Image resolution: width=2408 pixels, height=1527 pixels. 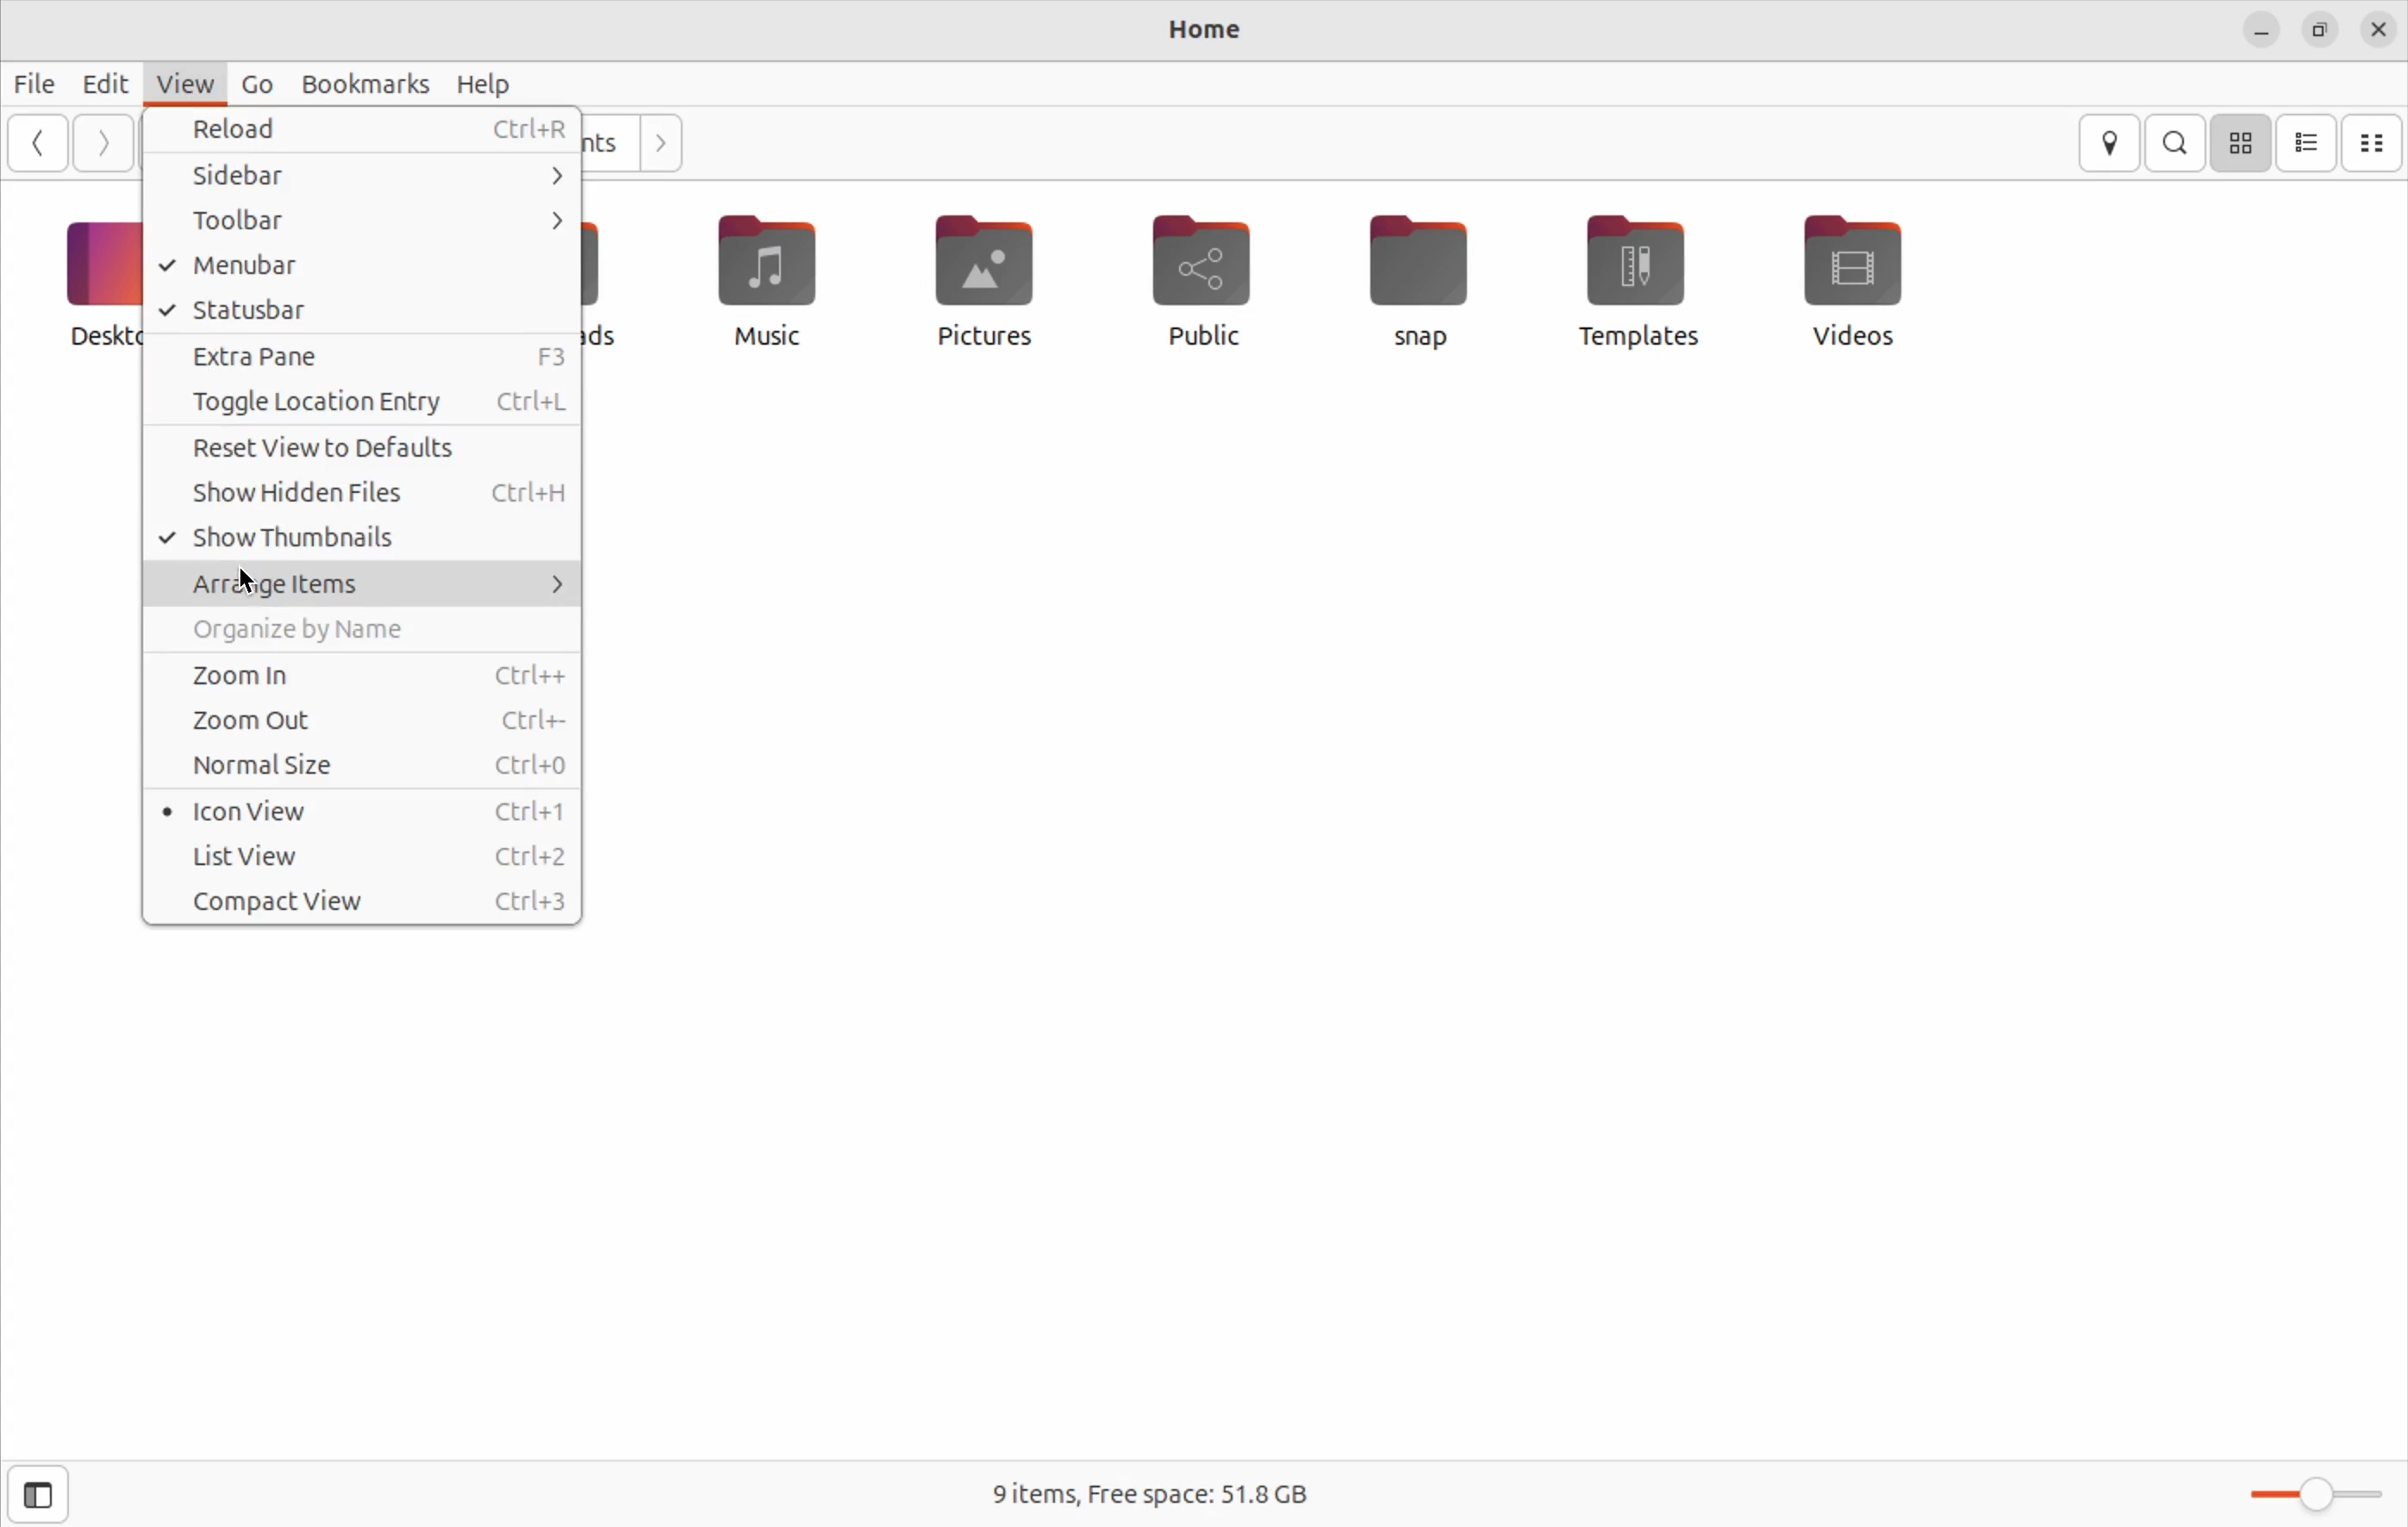 I want to click on toggle location entry, so click(x=357, y=406).